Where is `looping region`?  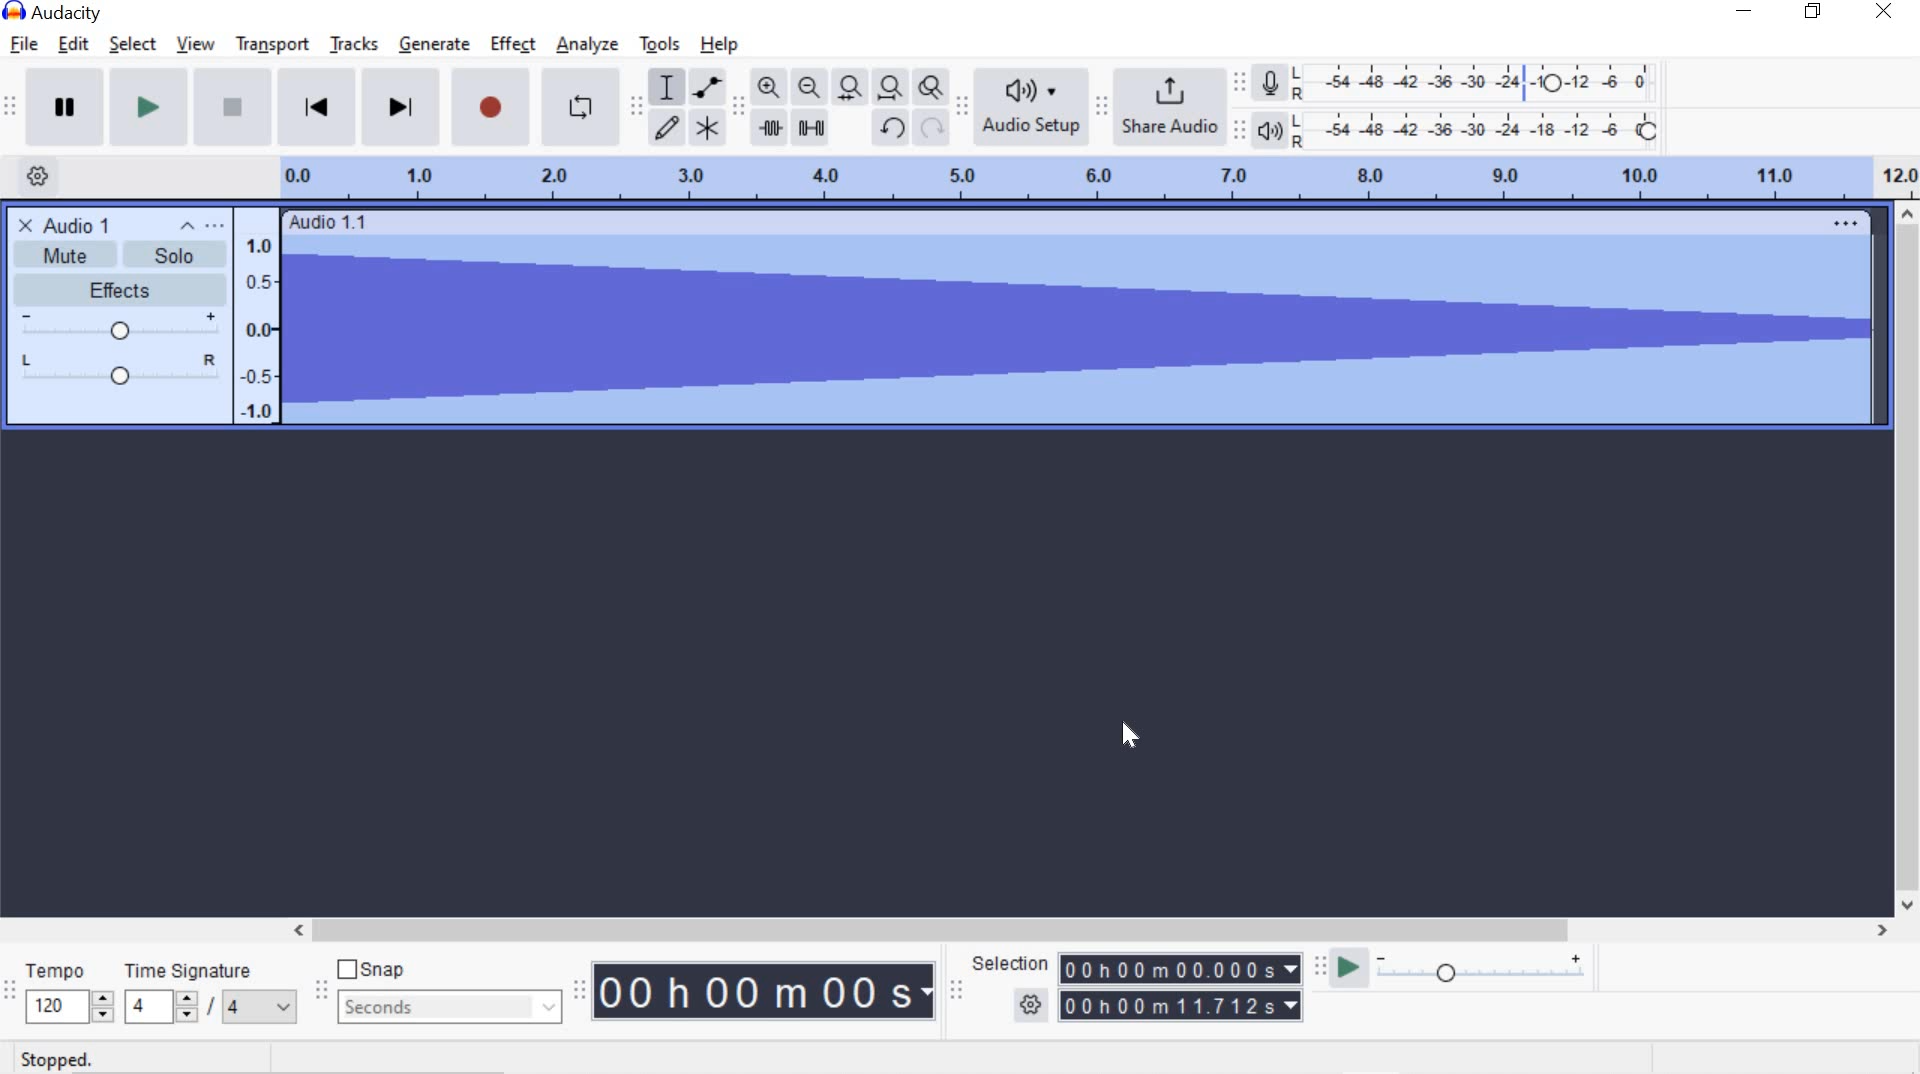
looping region is located at coordinates (1099, 179).